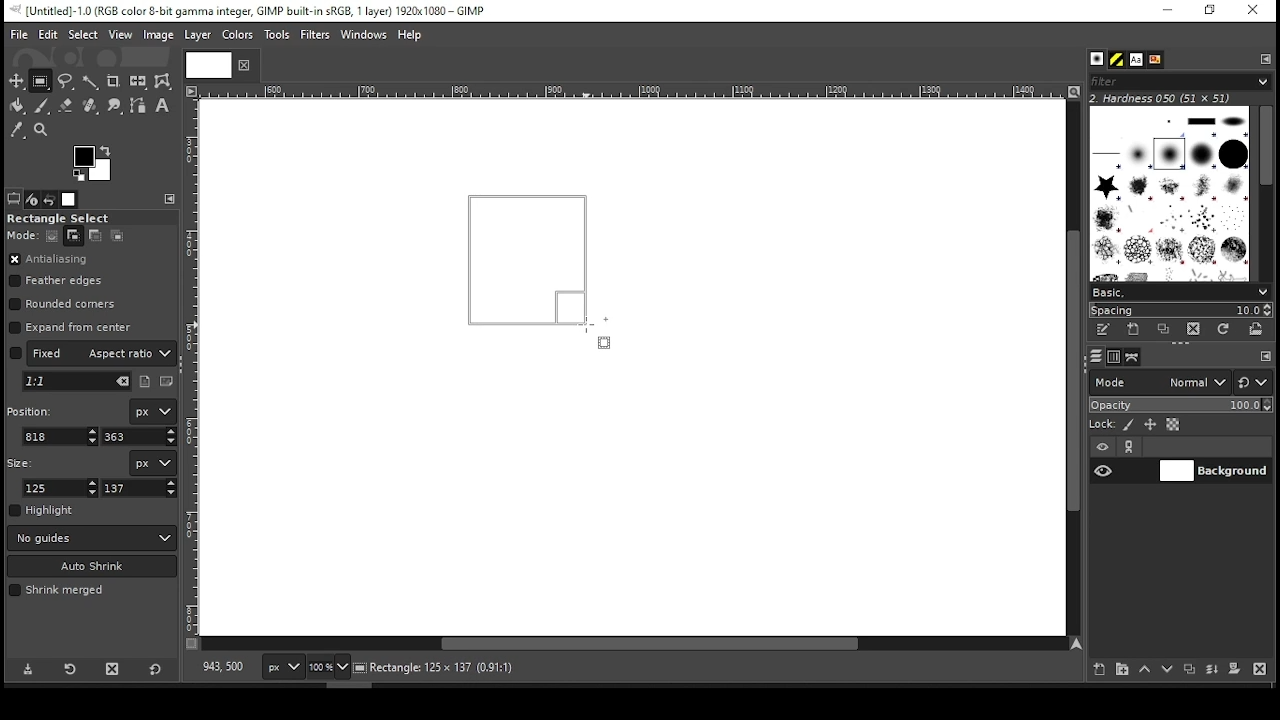 The image size is (1280, 720). I want to click on windows, so click(365, 36).